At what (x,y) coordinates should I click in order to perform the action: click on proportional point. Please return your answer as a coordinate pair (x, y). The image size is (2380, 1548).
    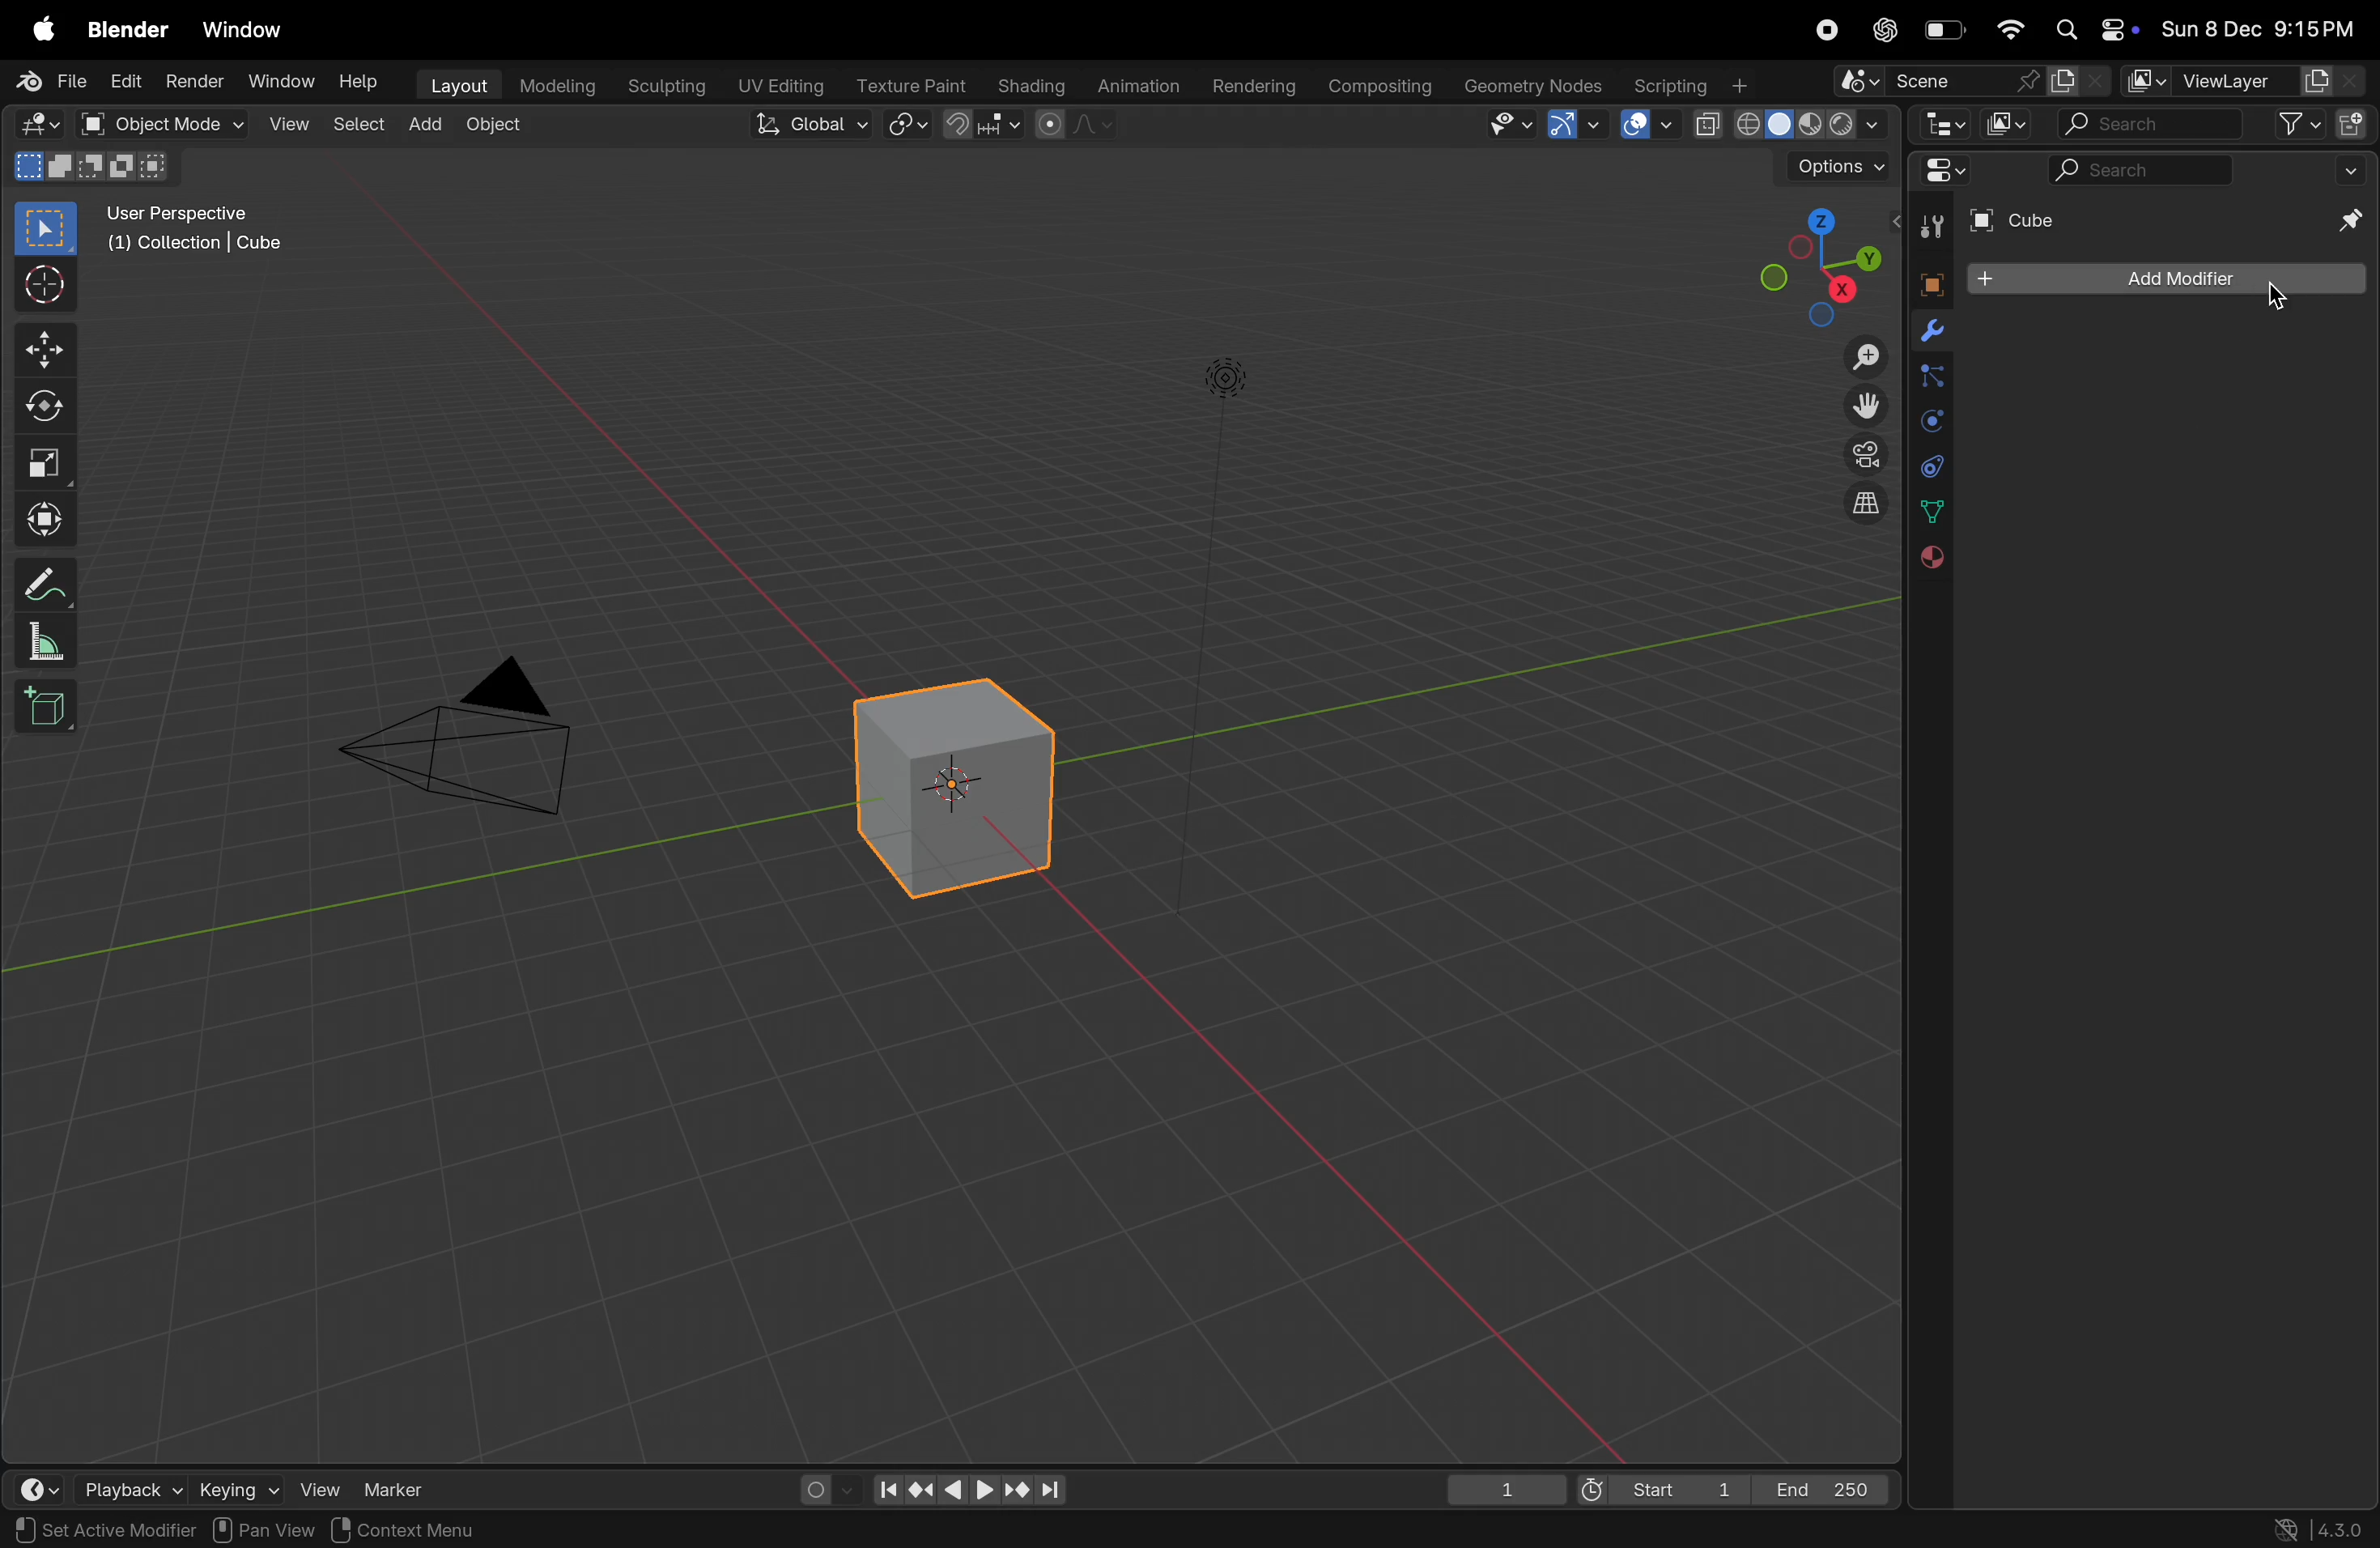
    Looking at the image, I should click on (1072, 124).